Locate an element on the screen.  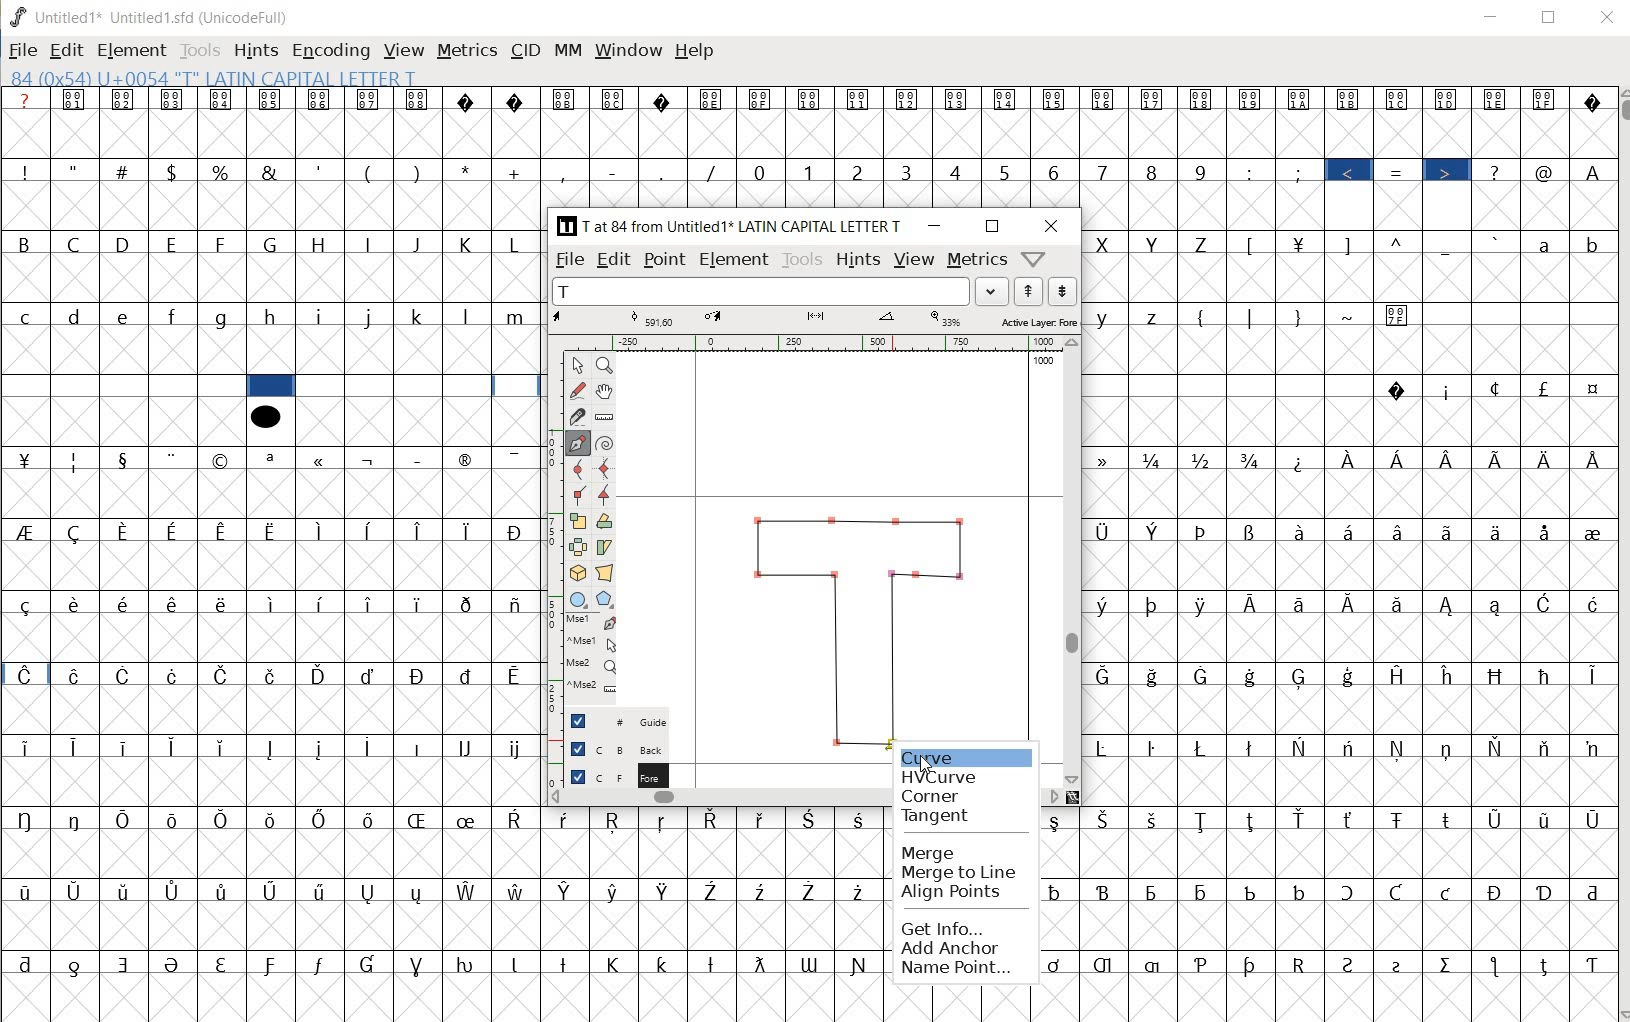
Symbol is located at coordinates (1157, 677).